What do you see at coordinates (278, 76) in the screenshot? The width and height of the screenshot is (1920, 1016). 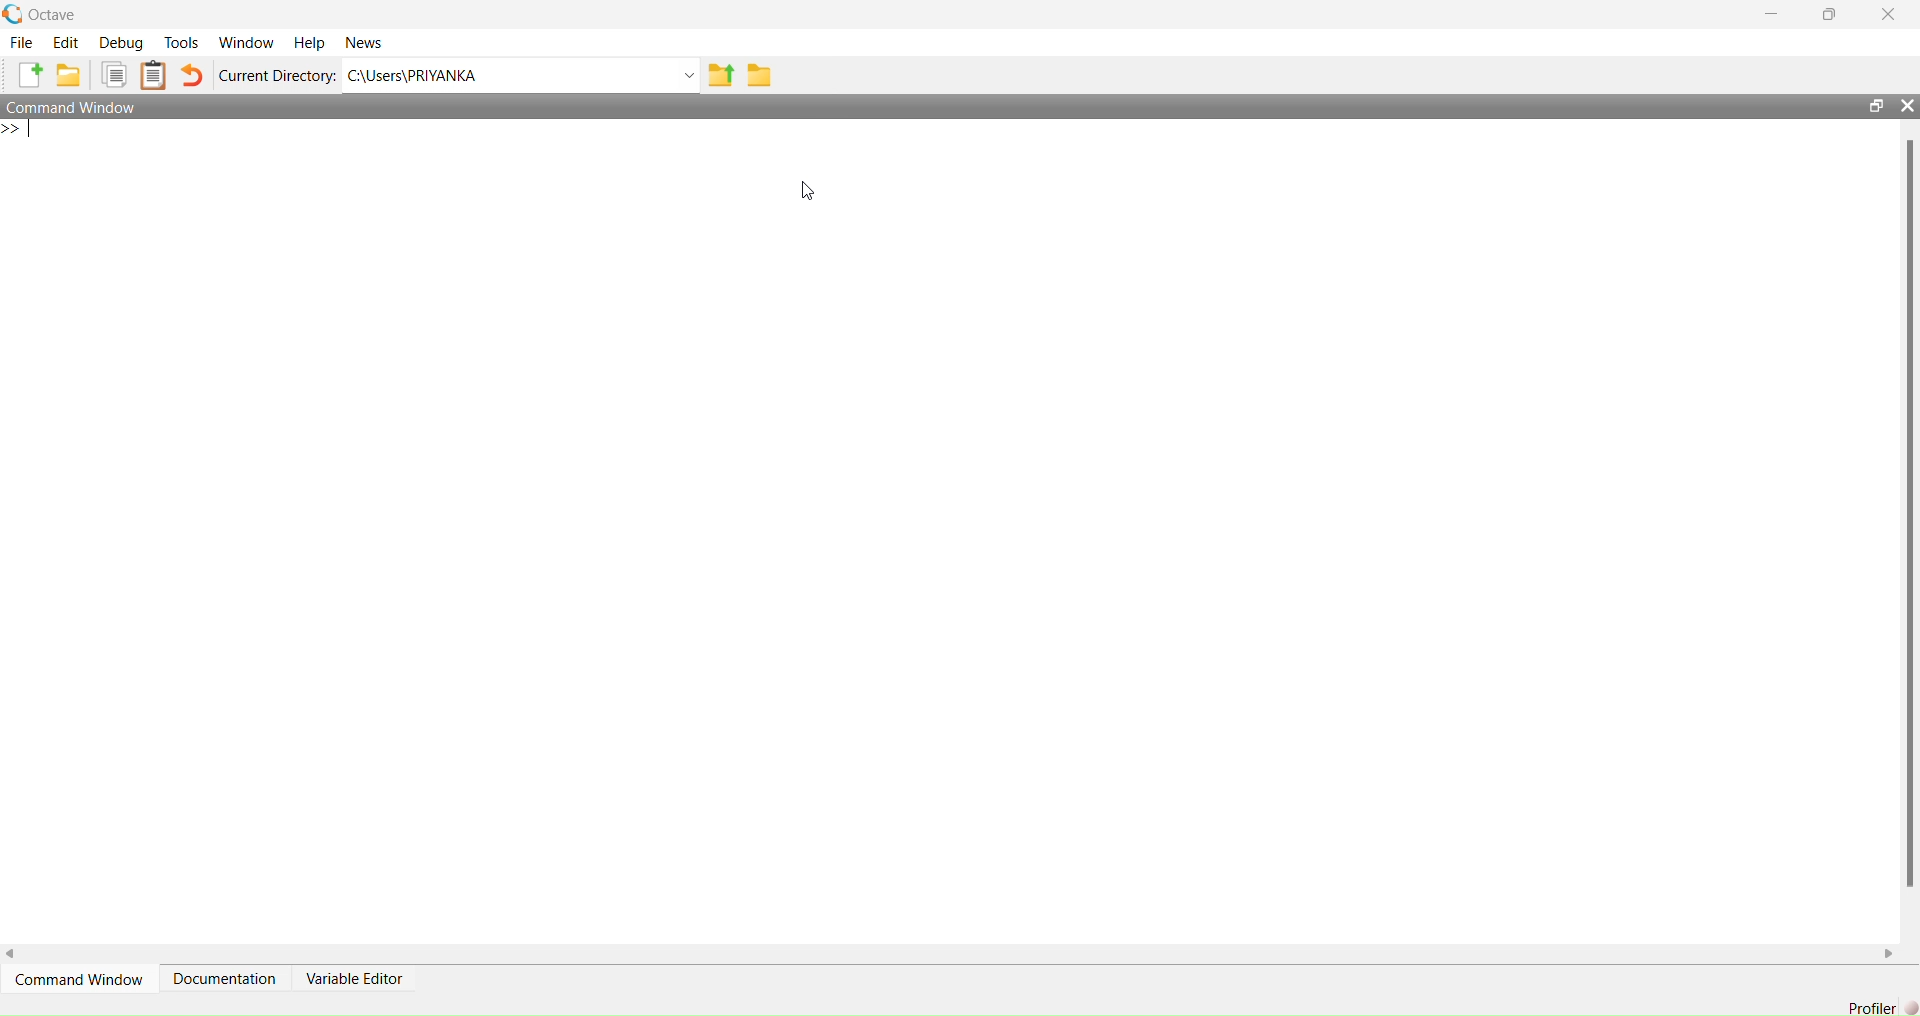 I see `Current Directory:` at bounding box center [278, 76].